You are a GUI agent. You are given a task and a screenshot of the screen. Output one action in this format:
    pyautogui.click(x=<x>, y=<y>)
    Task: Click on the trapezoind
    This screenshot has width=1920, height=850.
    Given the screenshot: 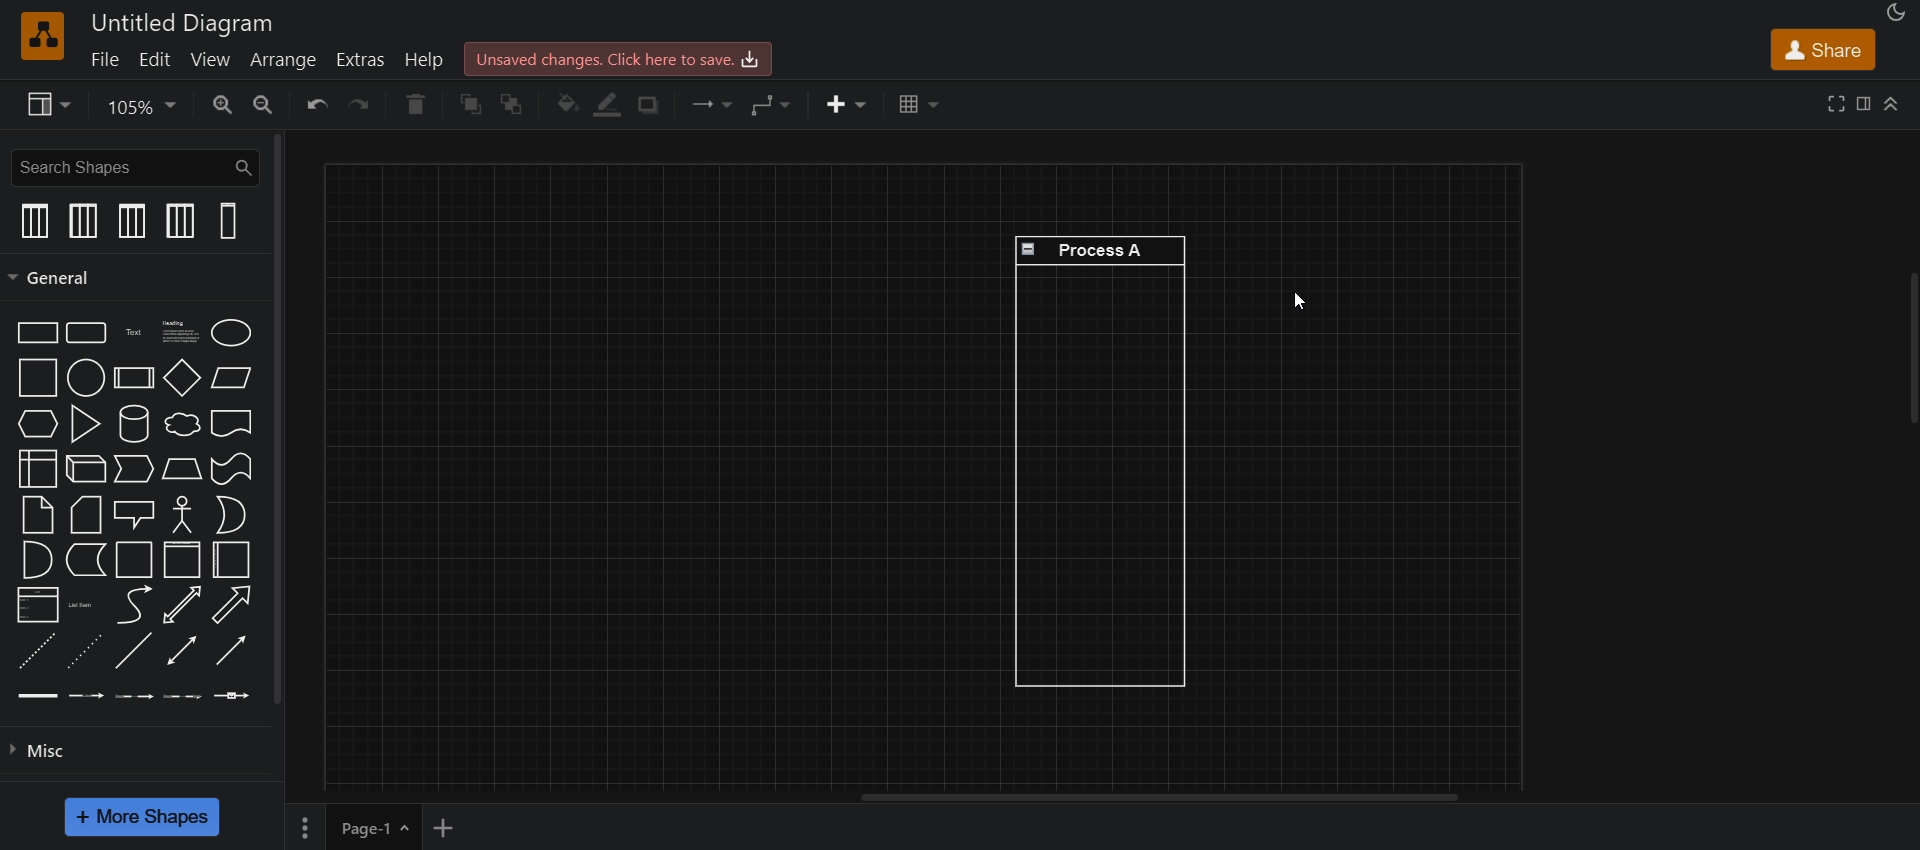 What is the action you would take?
    pyautogui.click(x=178, y=470)
    